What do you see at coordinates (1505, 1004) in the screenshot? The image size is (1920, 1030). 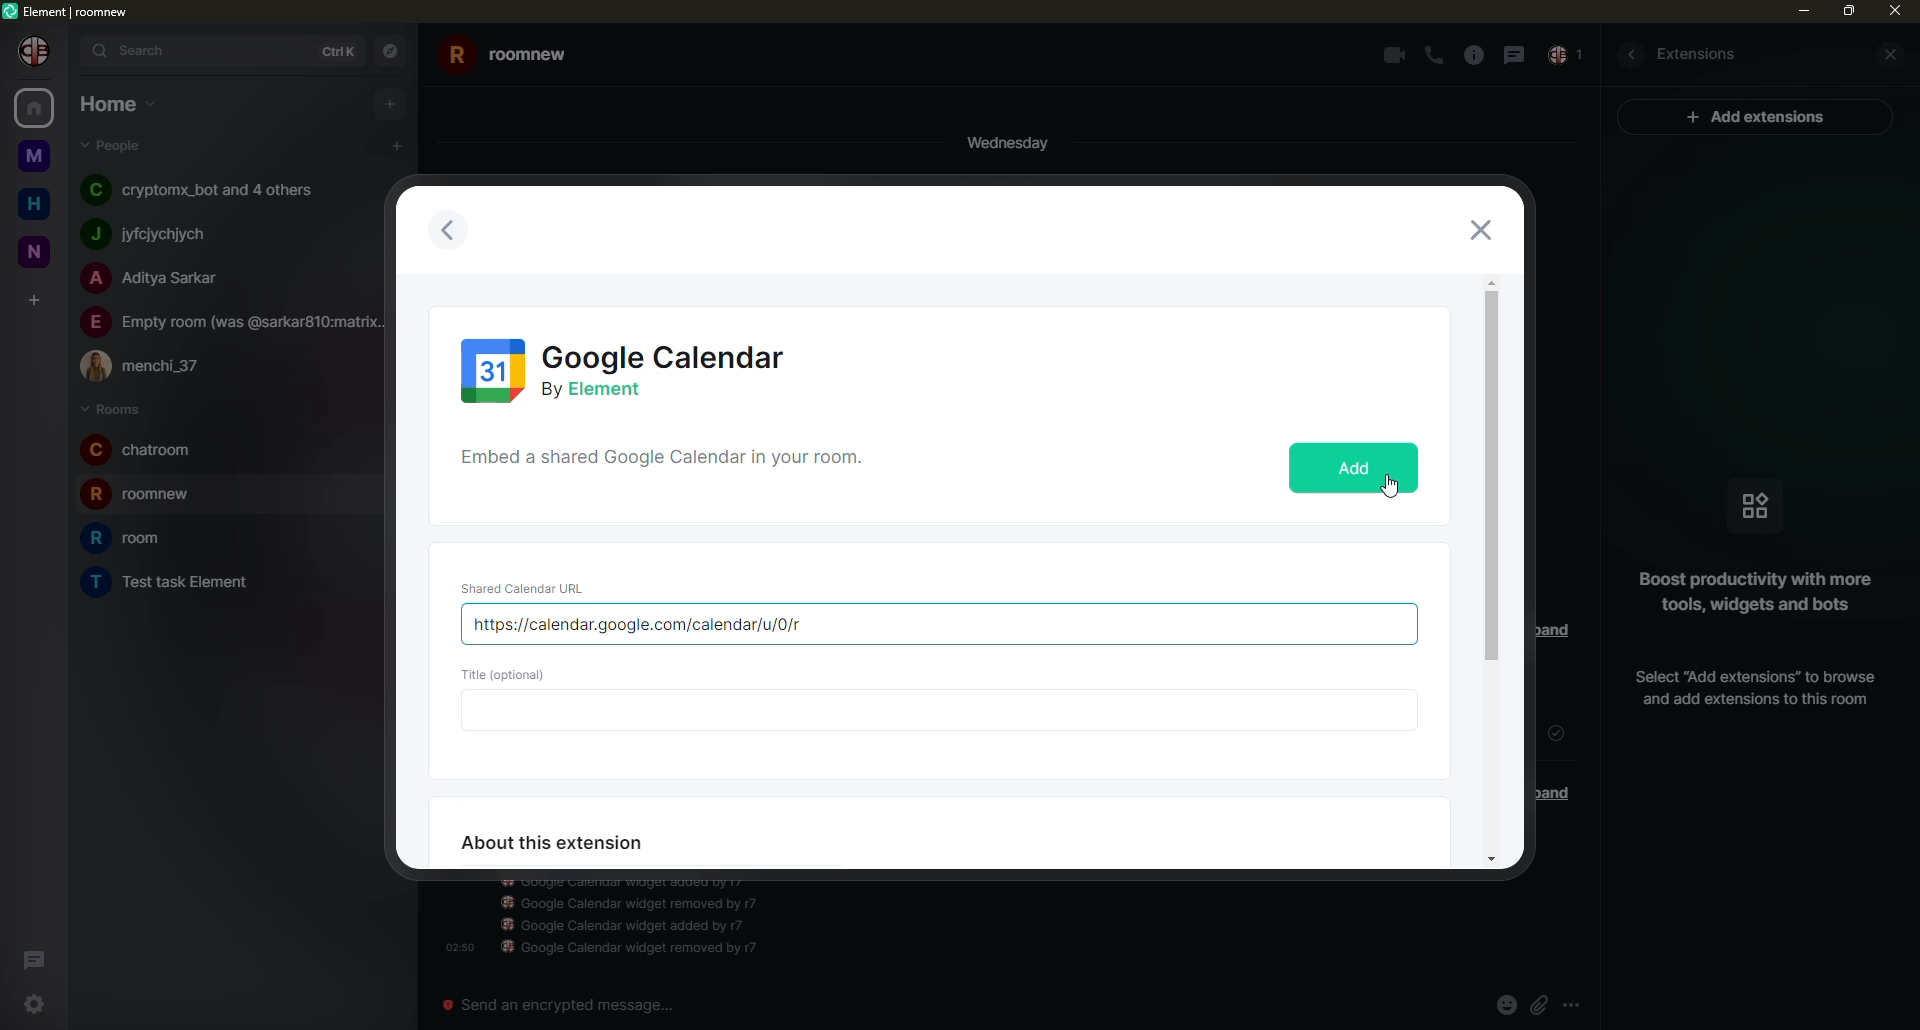 I see `emoji` at bounding box center [1505, 1004].